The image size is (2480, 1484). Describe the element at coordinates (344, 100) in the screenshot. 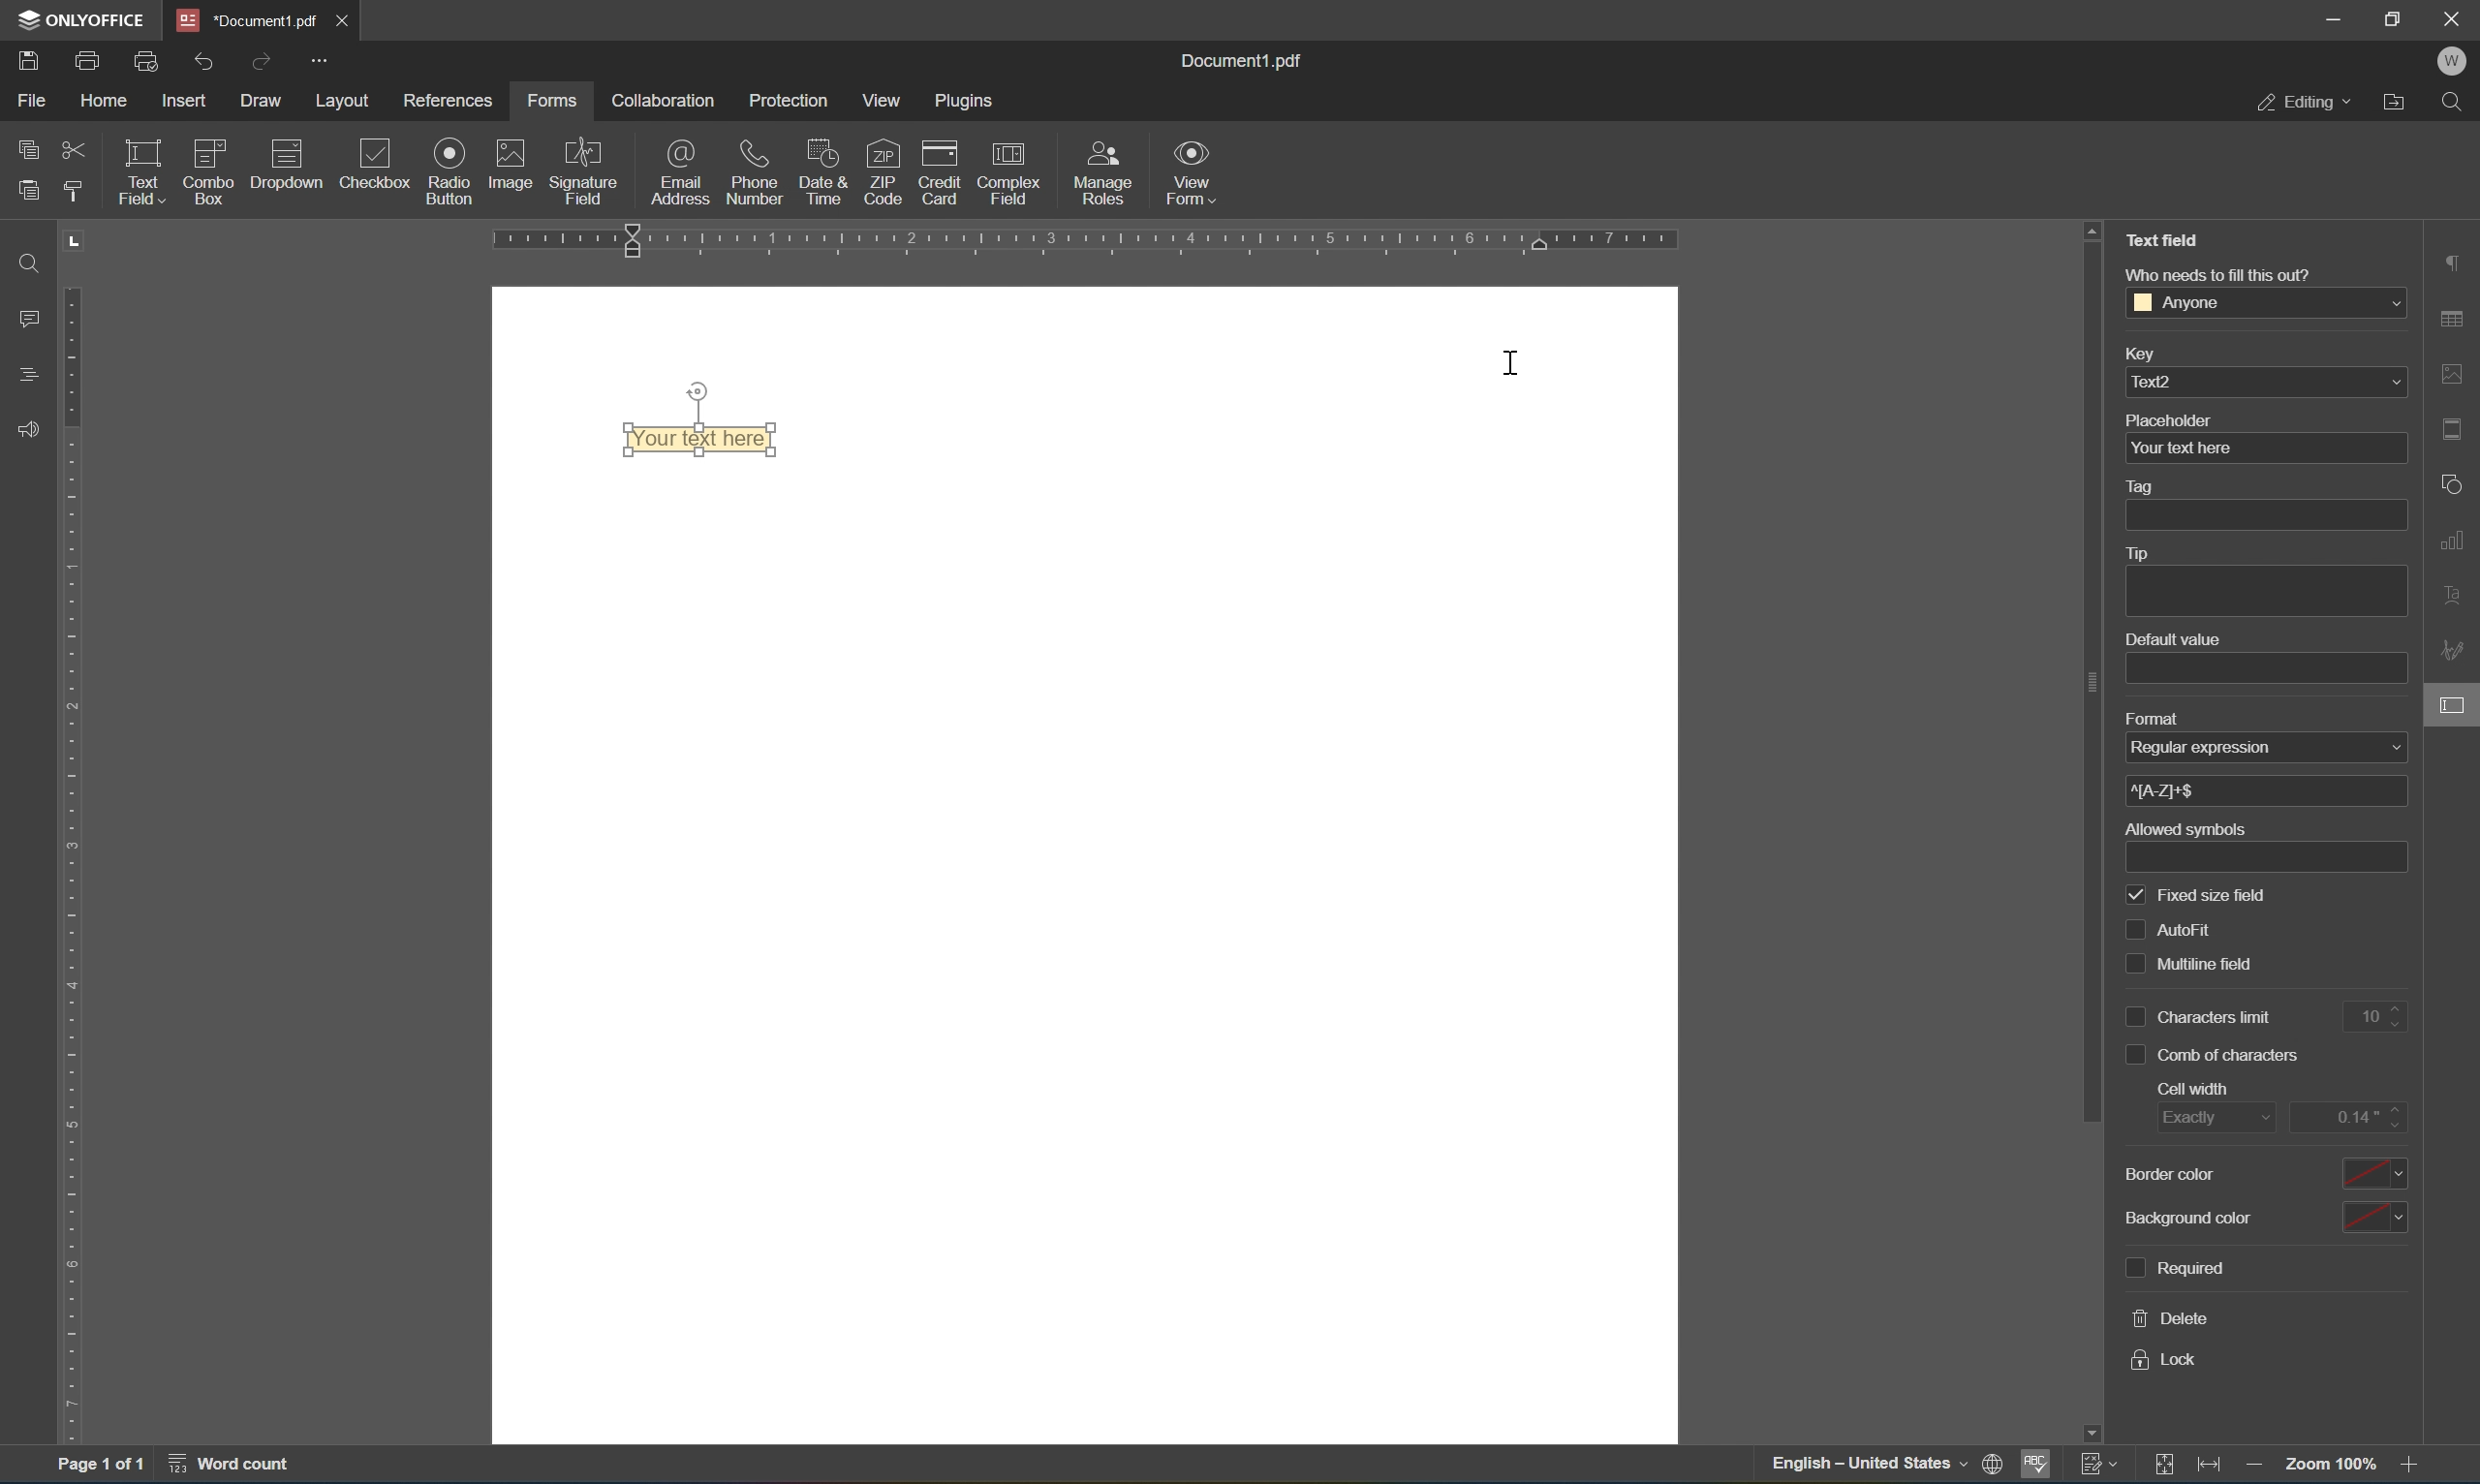

I see `layout` at that location.